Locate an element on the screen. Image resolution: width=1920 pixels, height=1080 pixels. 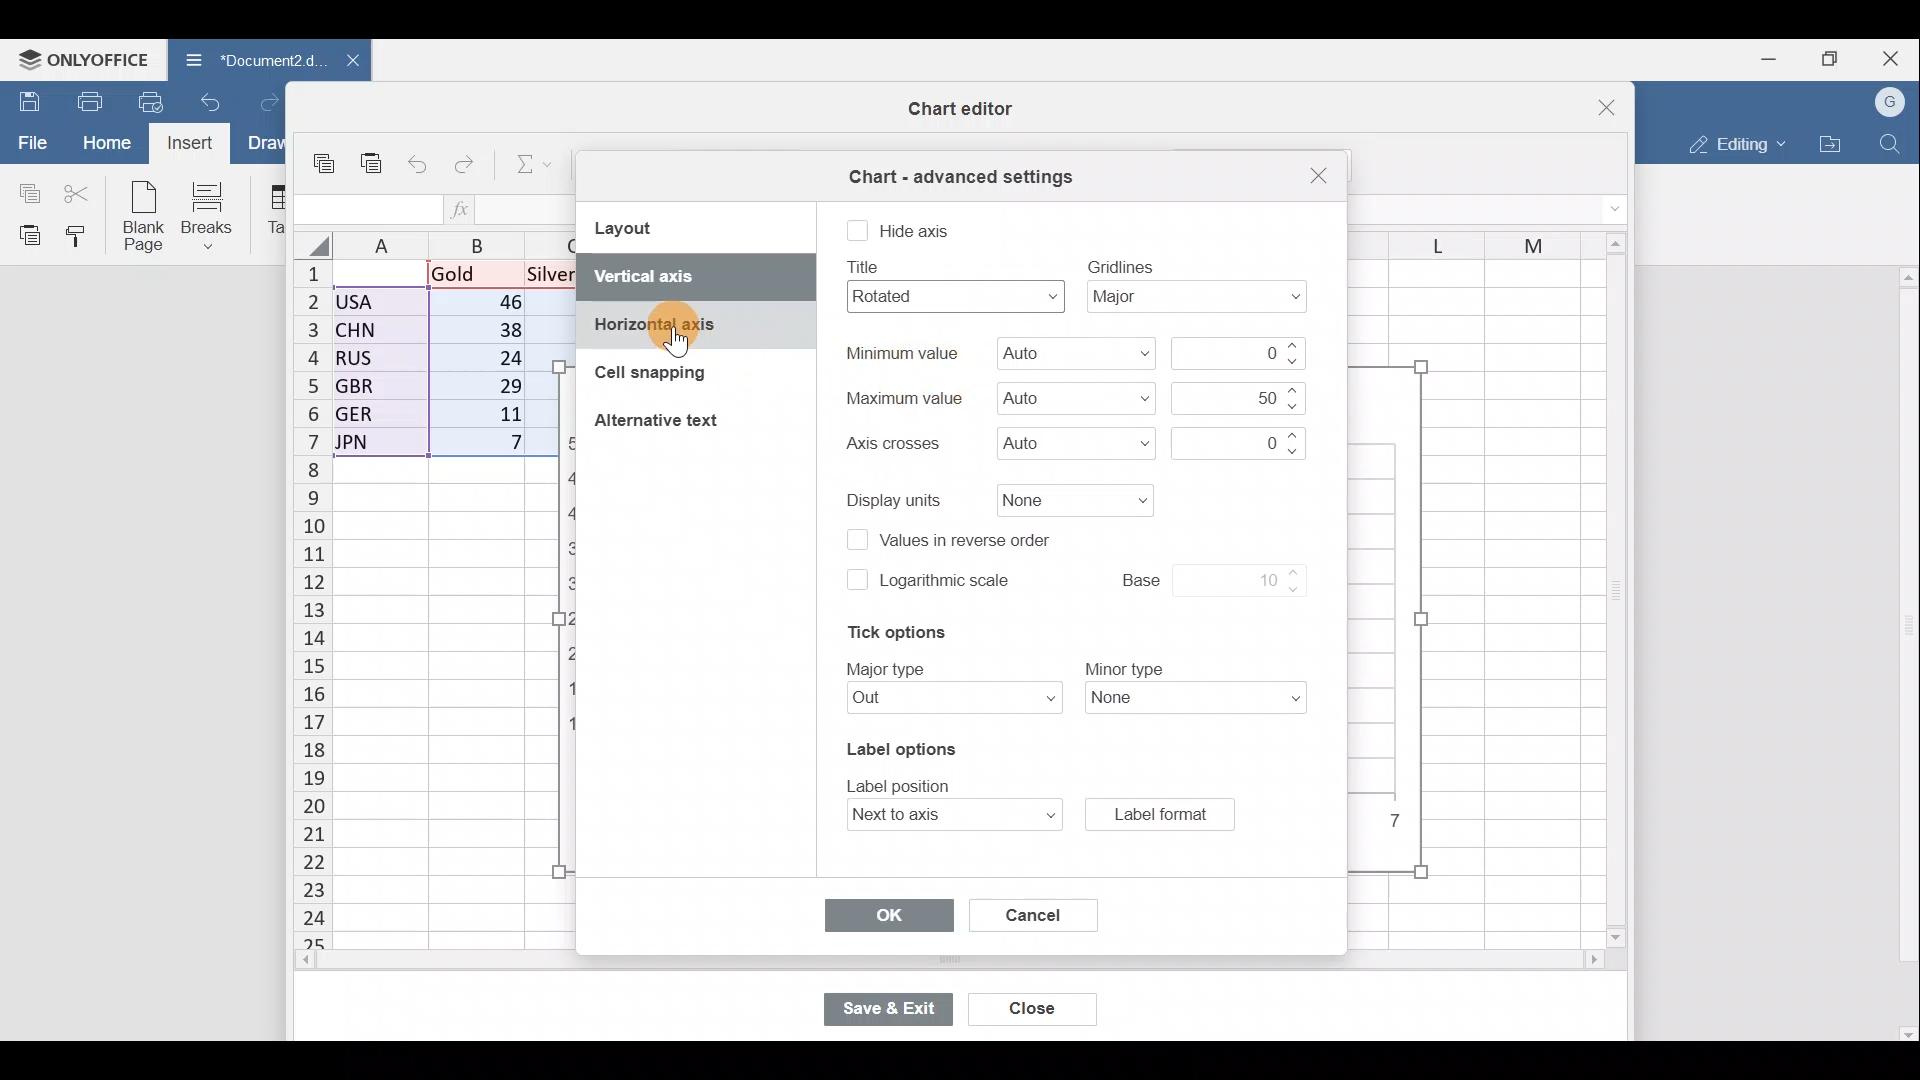
Home is located at coordinates (102, 145).